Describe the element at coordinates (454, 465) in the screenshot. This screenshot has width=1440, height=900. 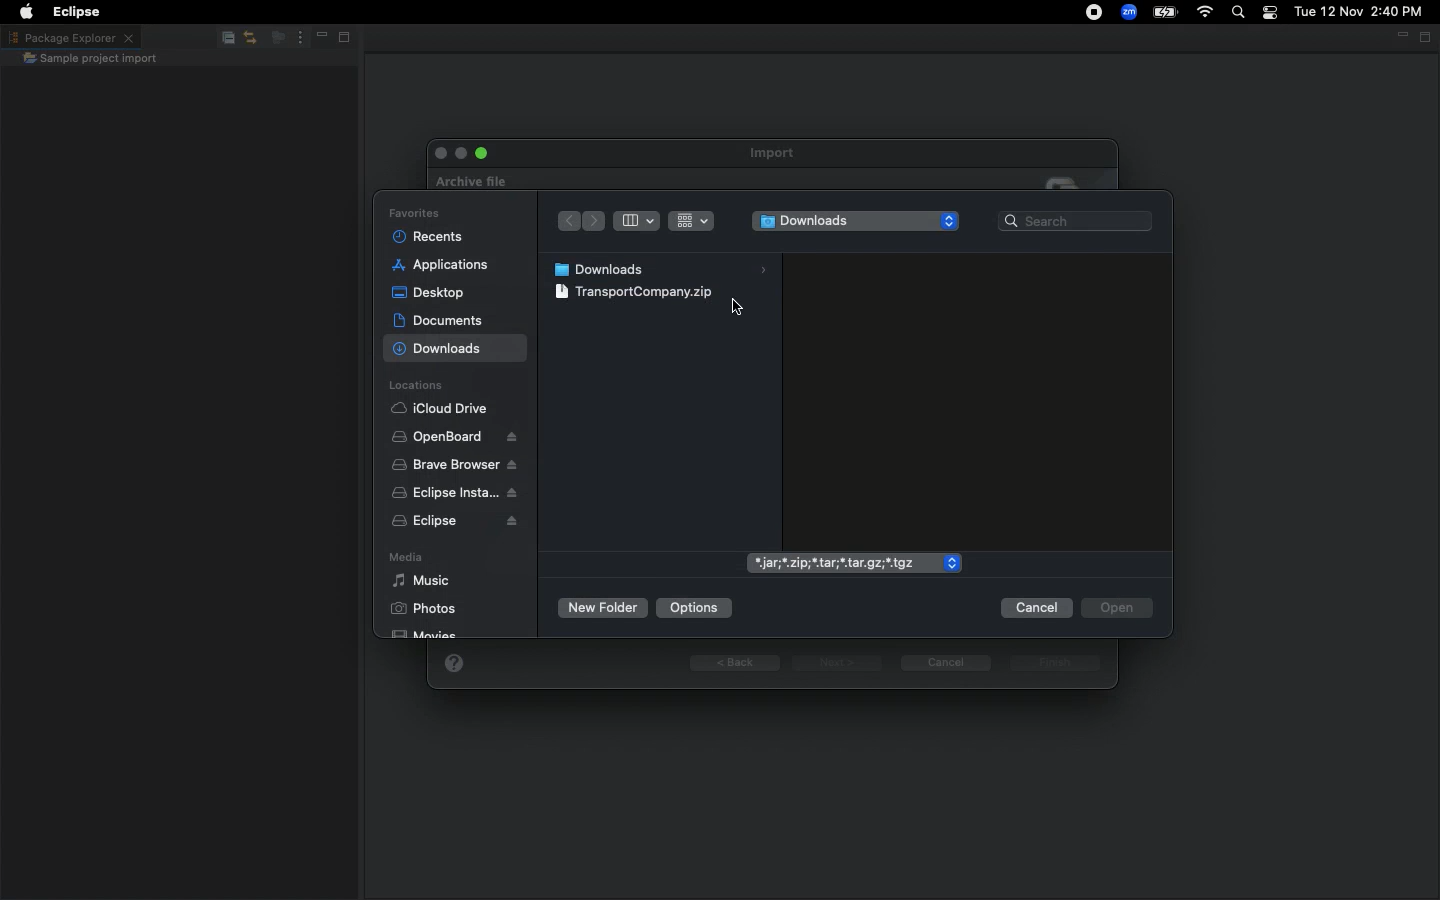
I see `Brave browser` at that location.